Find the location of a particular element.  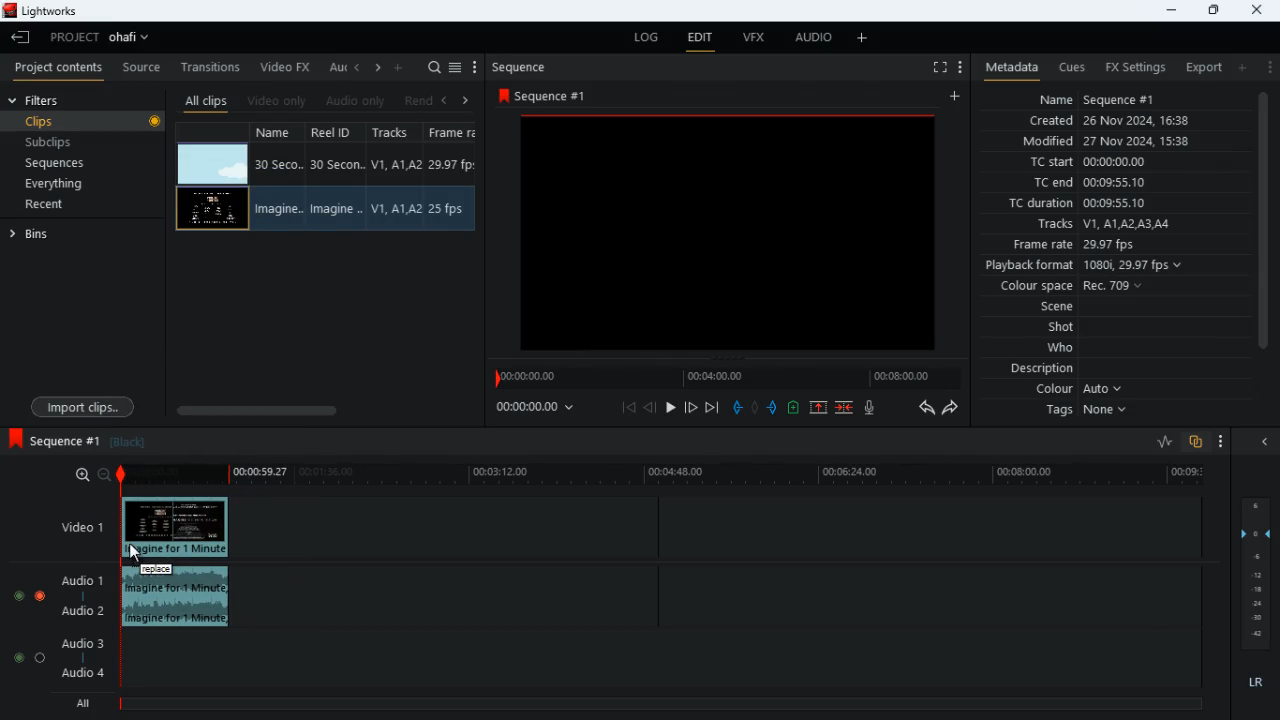

sequence is located at coordinates (522, 65).